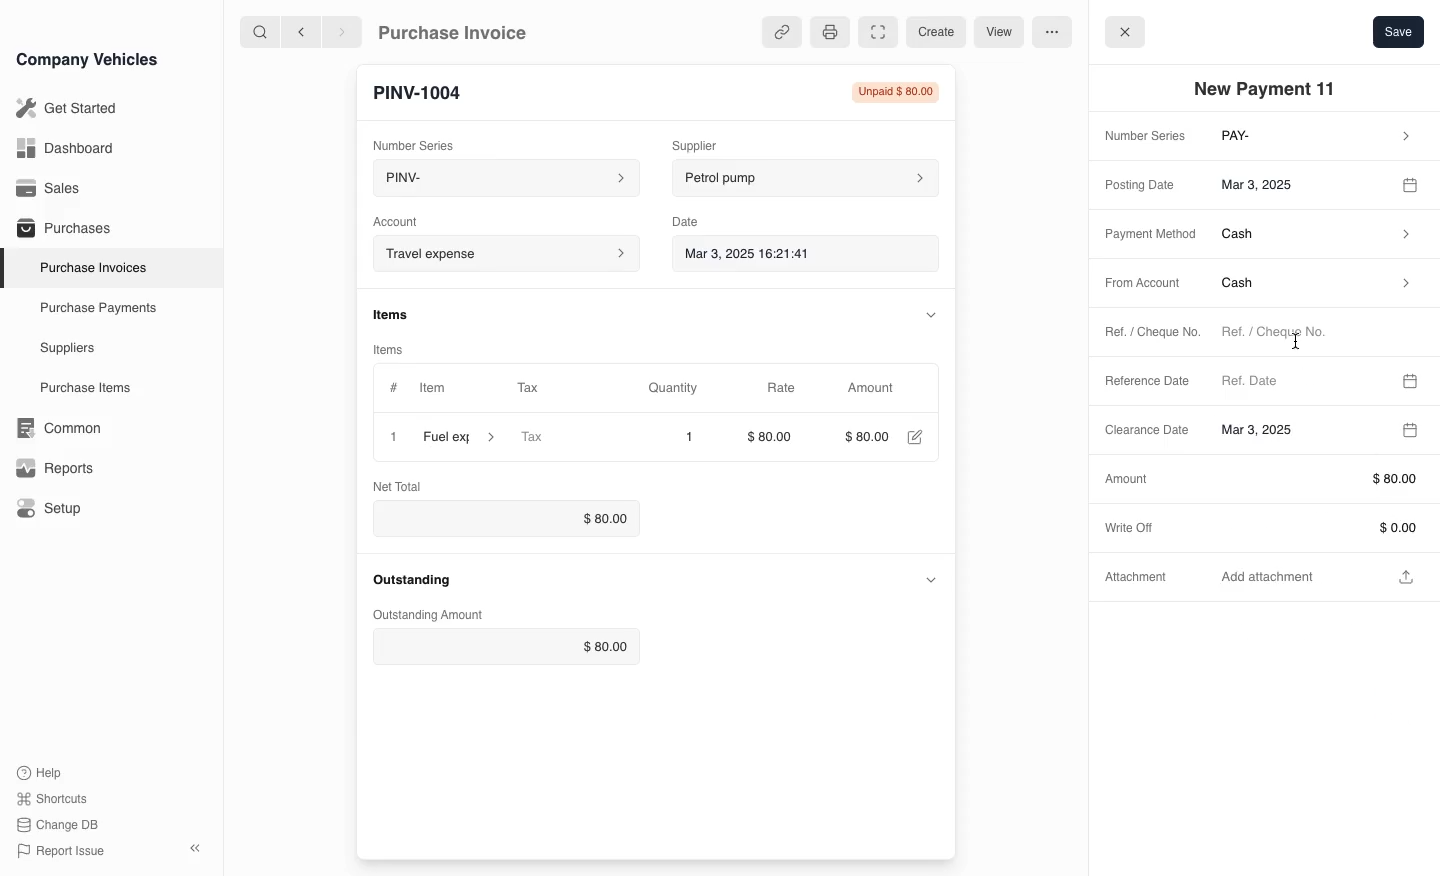  What do you see at coordinates (424, 615) in the screenshot?
I see `Outstanding Amount` at bounding box center [424, 615].